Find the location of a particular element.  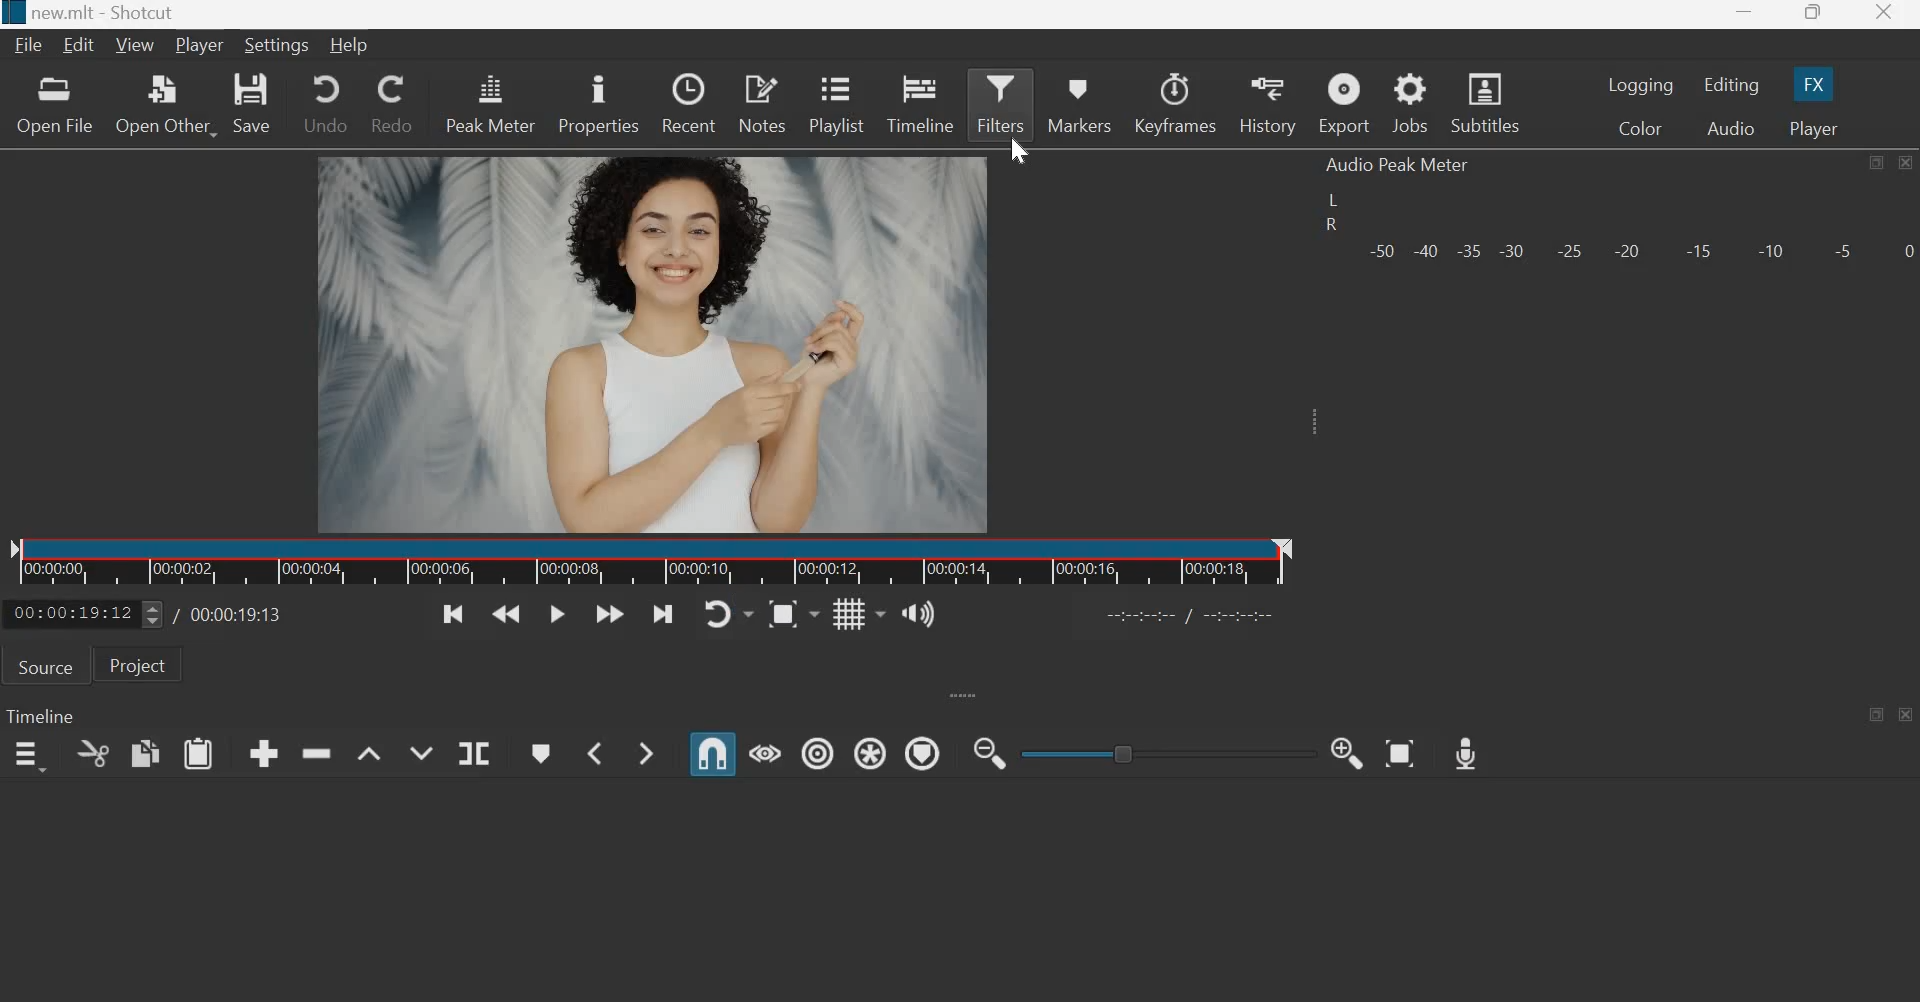

Timeline ruler is located at coordinates (652, 561).